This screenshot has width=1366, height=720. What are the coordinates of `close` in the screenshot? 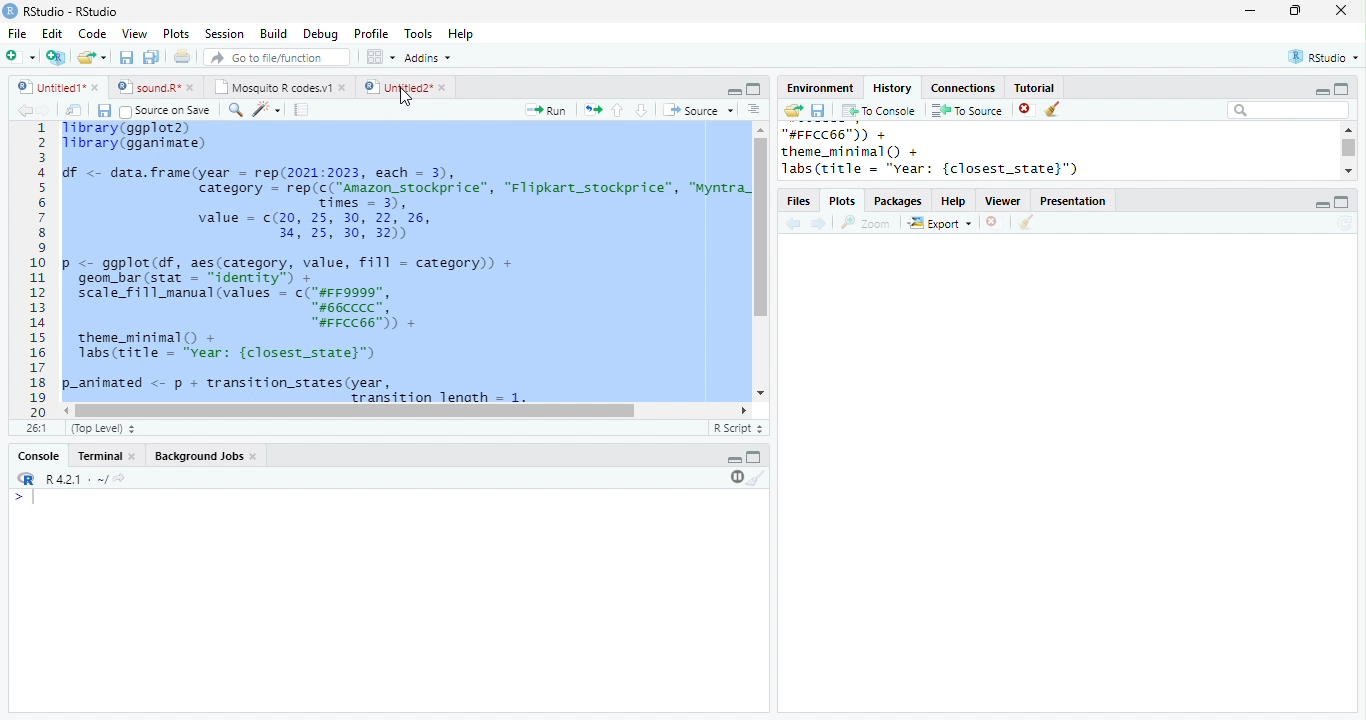 It's located at (1341, 10).